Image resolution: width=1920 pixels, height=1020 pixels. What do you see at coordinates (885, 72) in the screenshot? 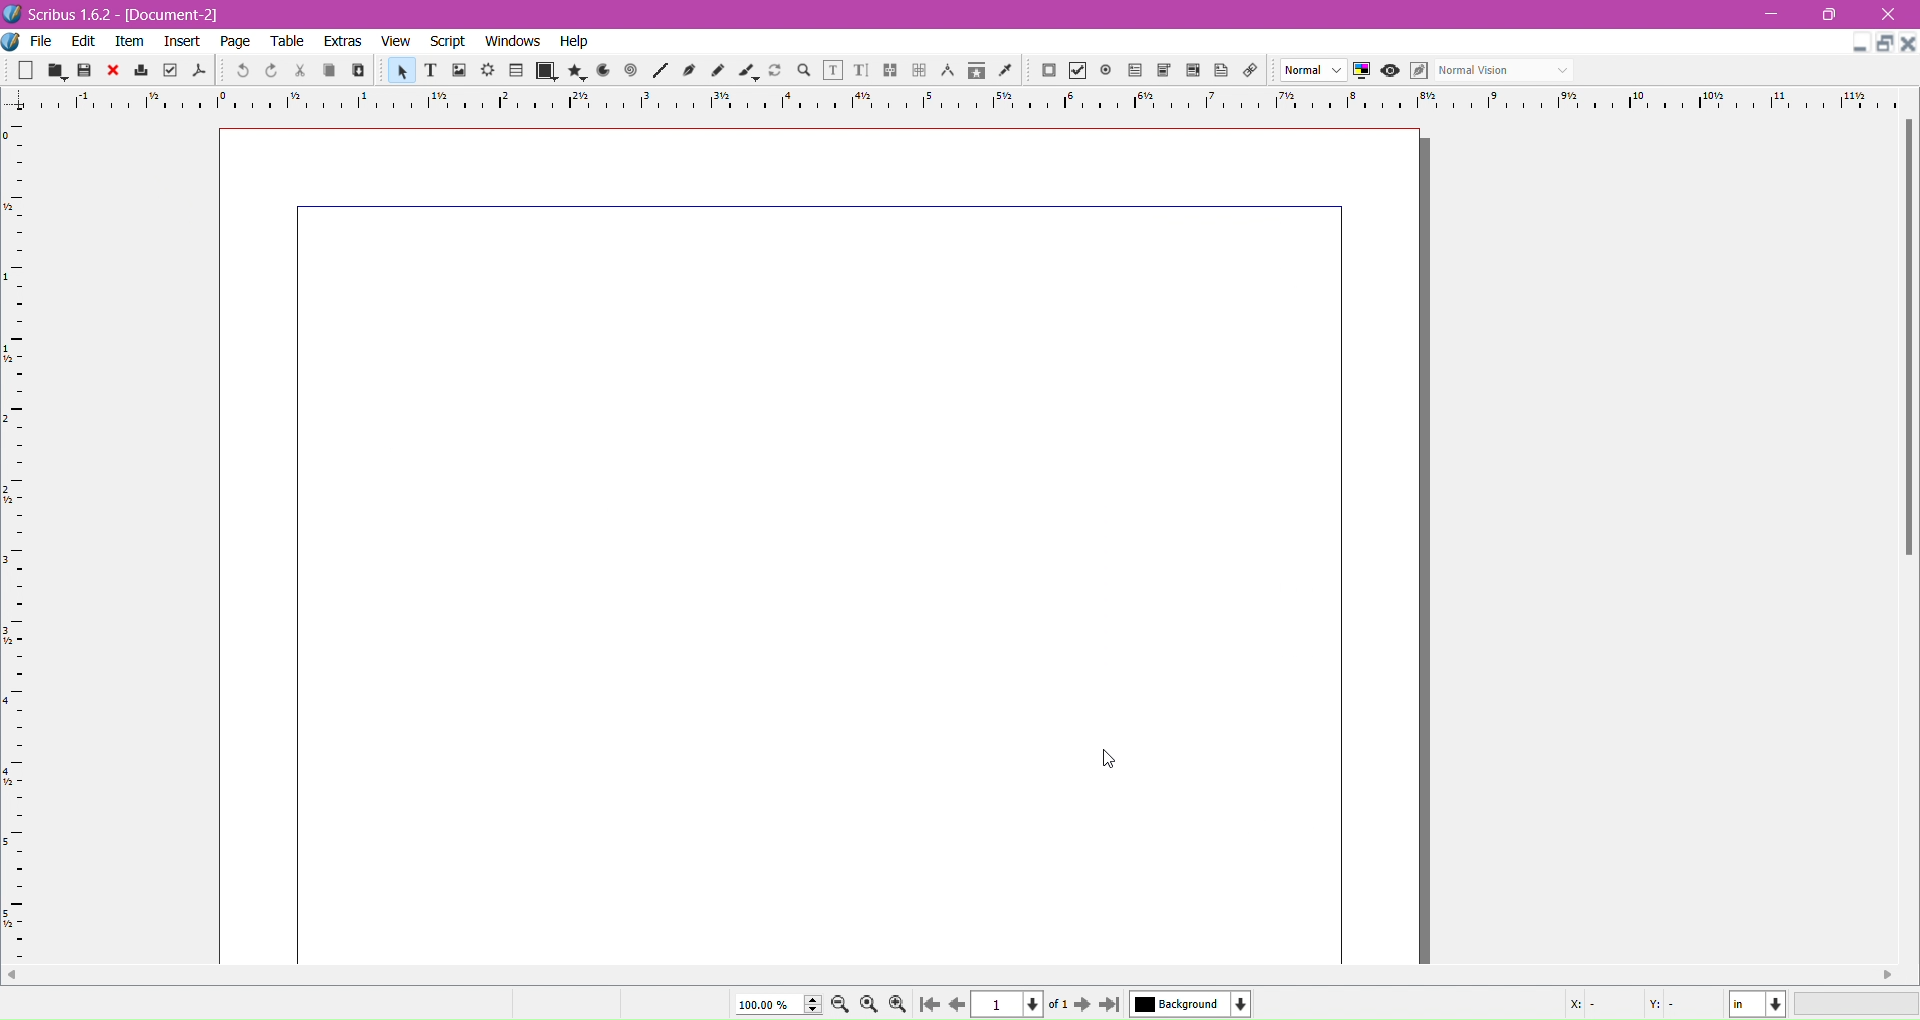
I see `icon` at bounding box center [885, 72].